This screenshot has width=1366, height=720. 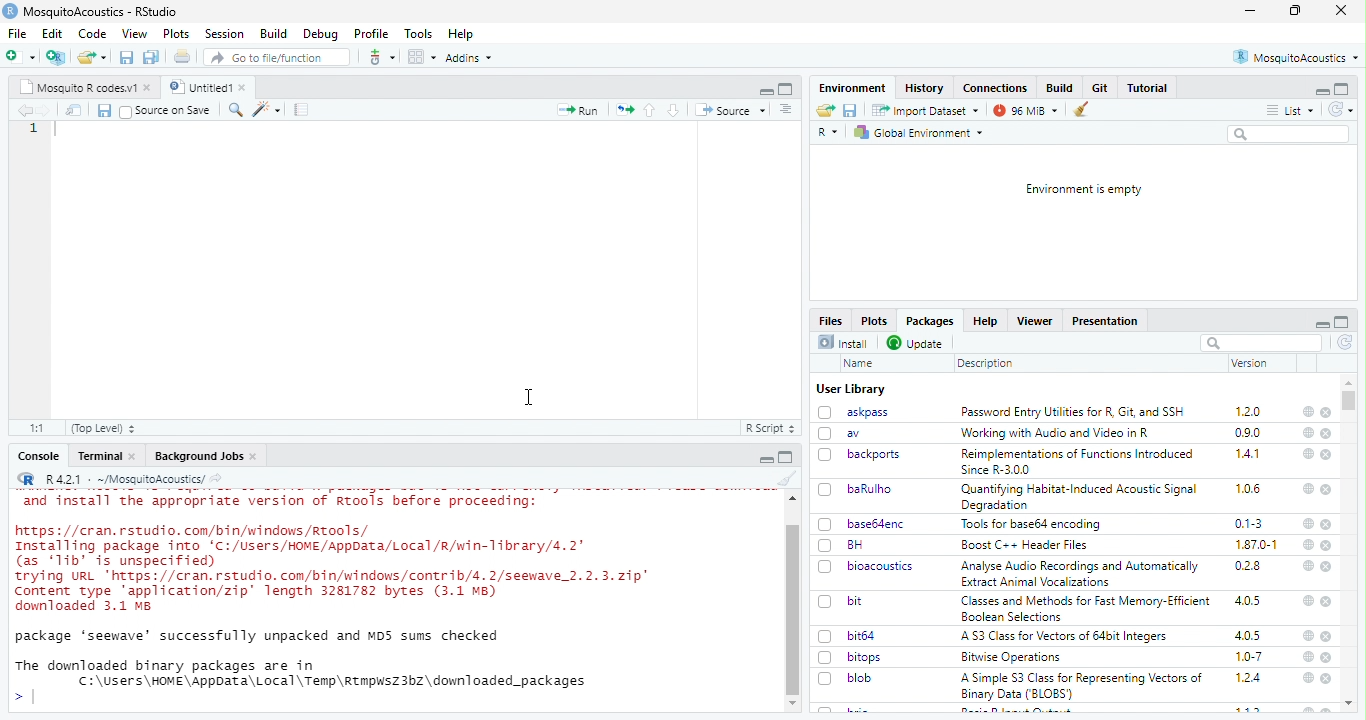 I want to click on close, so click(x=1326, y=434).